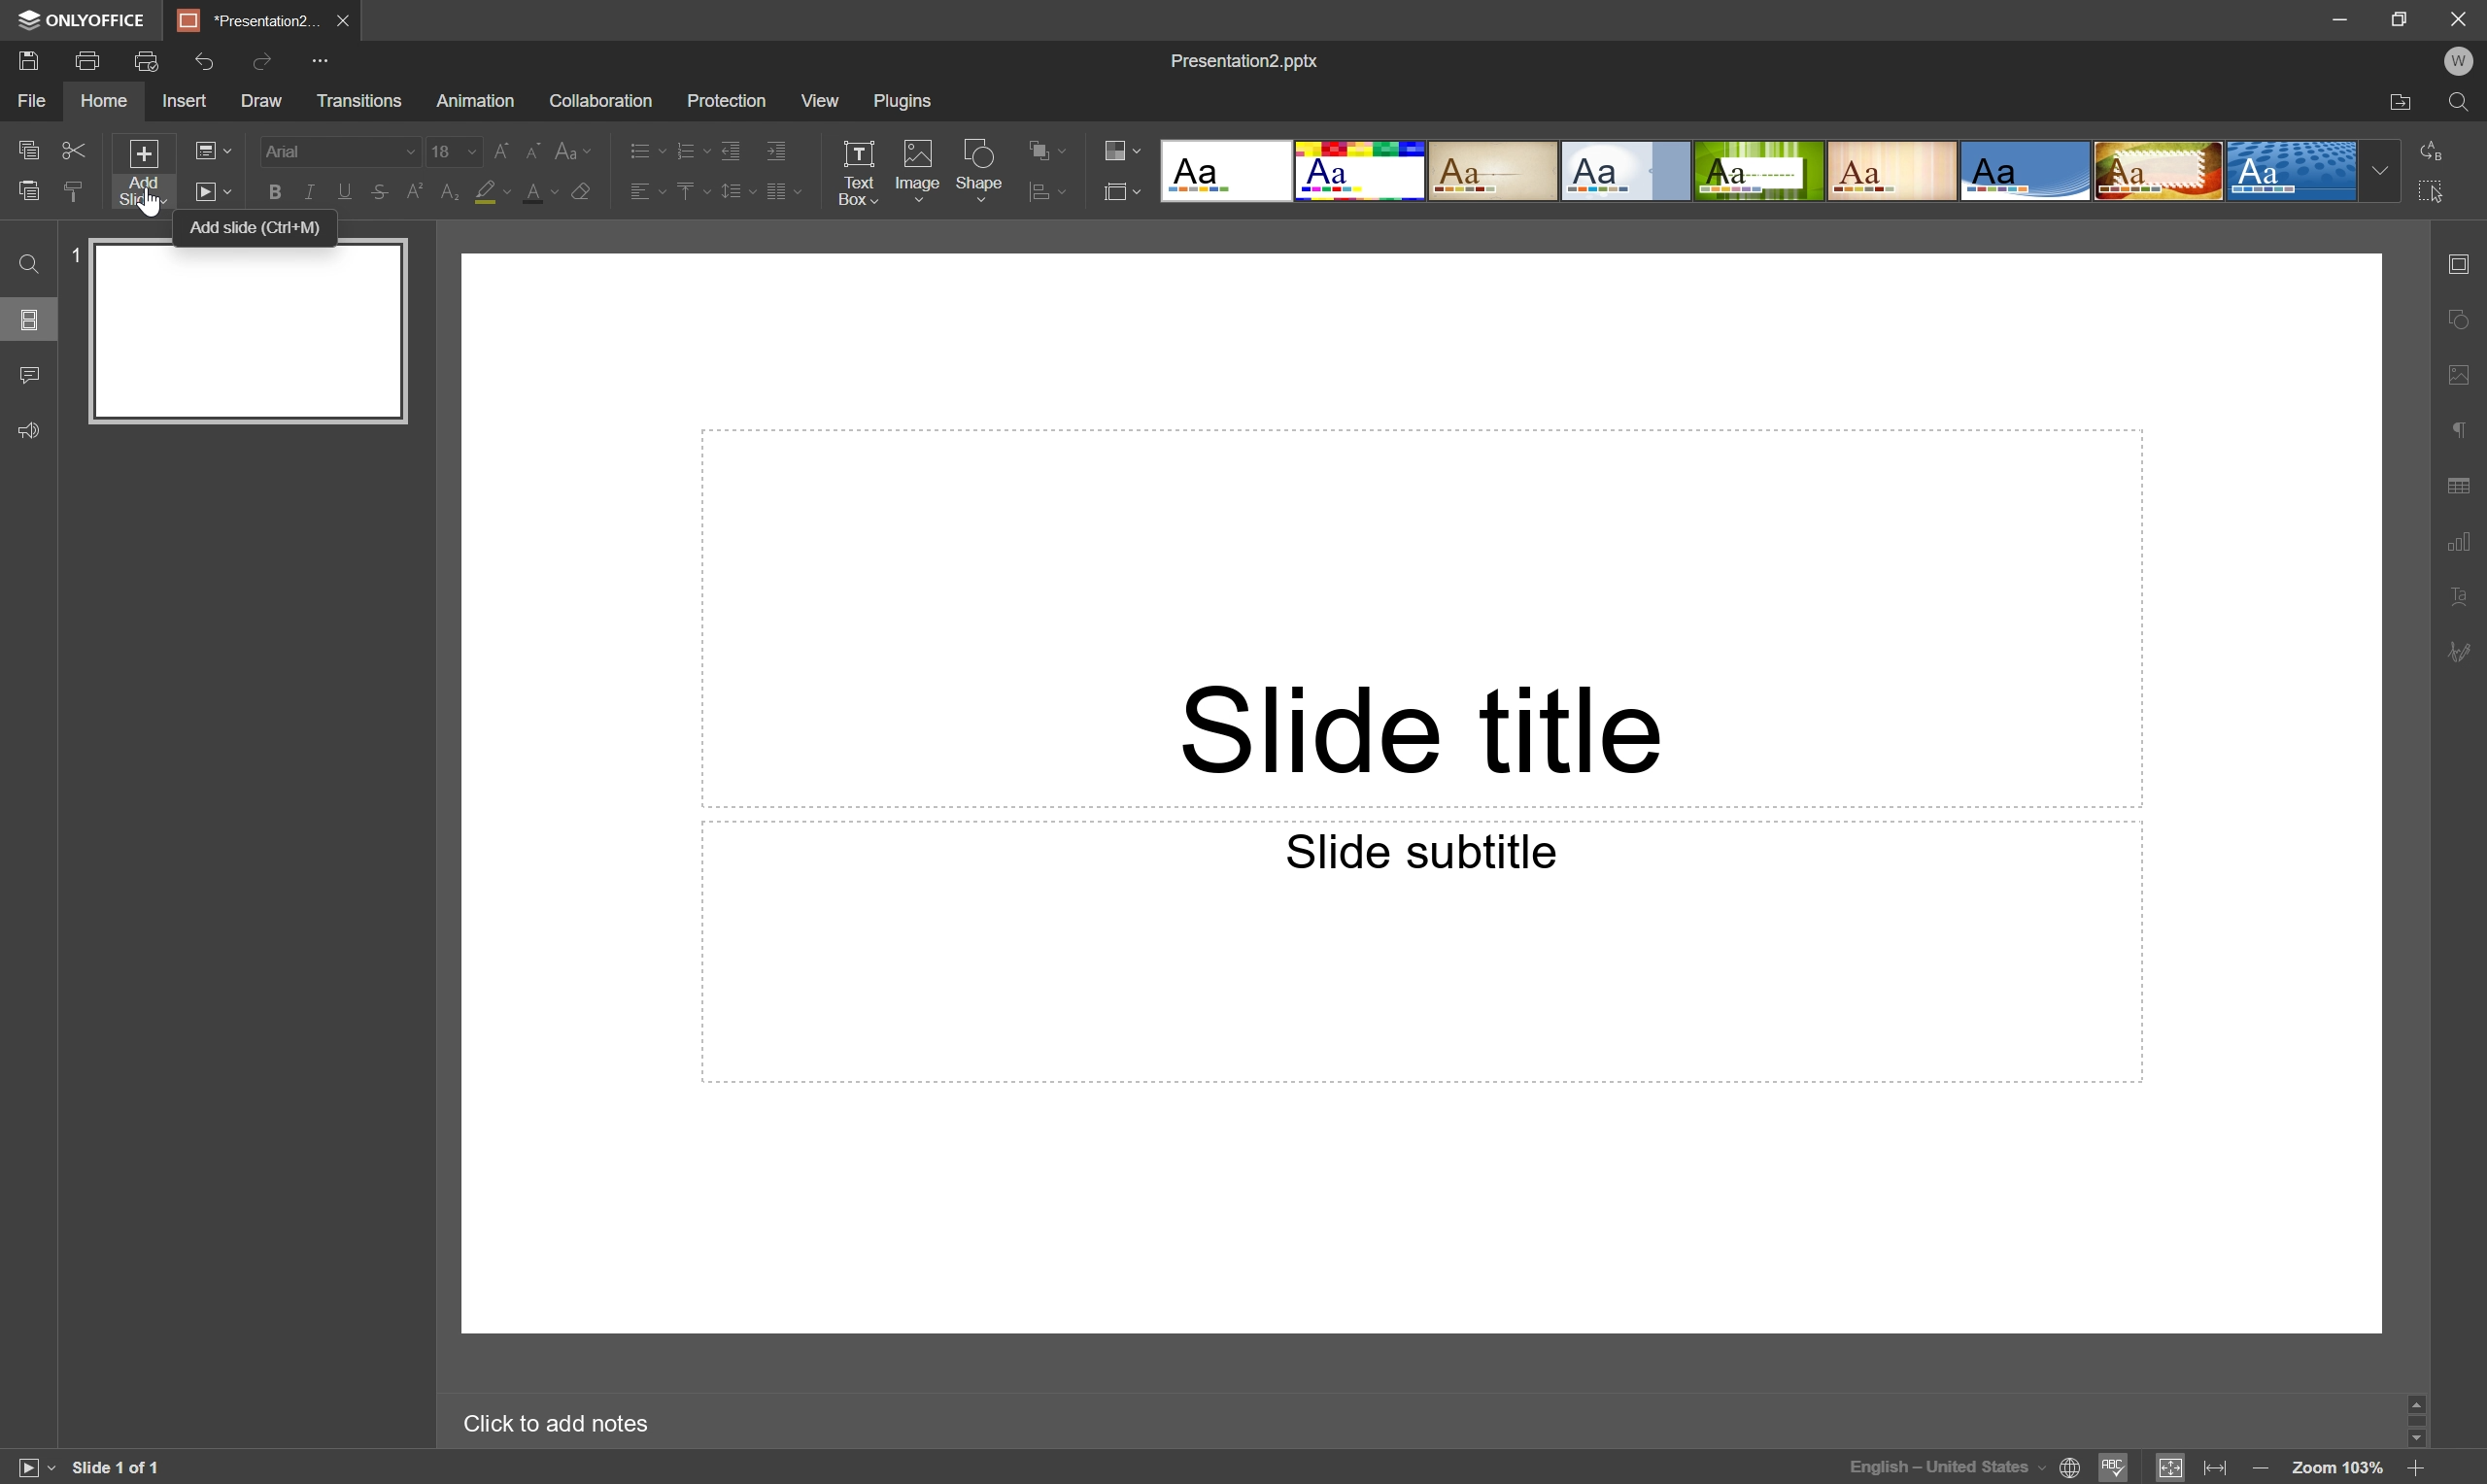 The height and width of the screenshot is (1484, 2487). Describe the element at coordinates (2409, 1433) in the screenshot. I see `Scroll Down` at that location.